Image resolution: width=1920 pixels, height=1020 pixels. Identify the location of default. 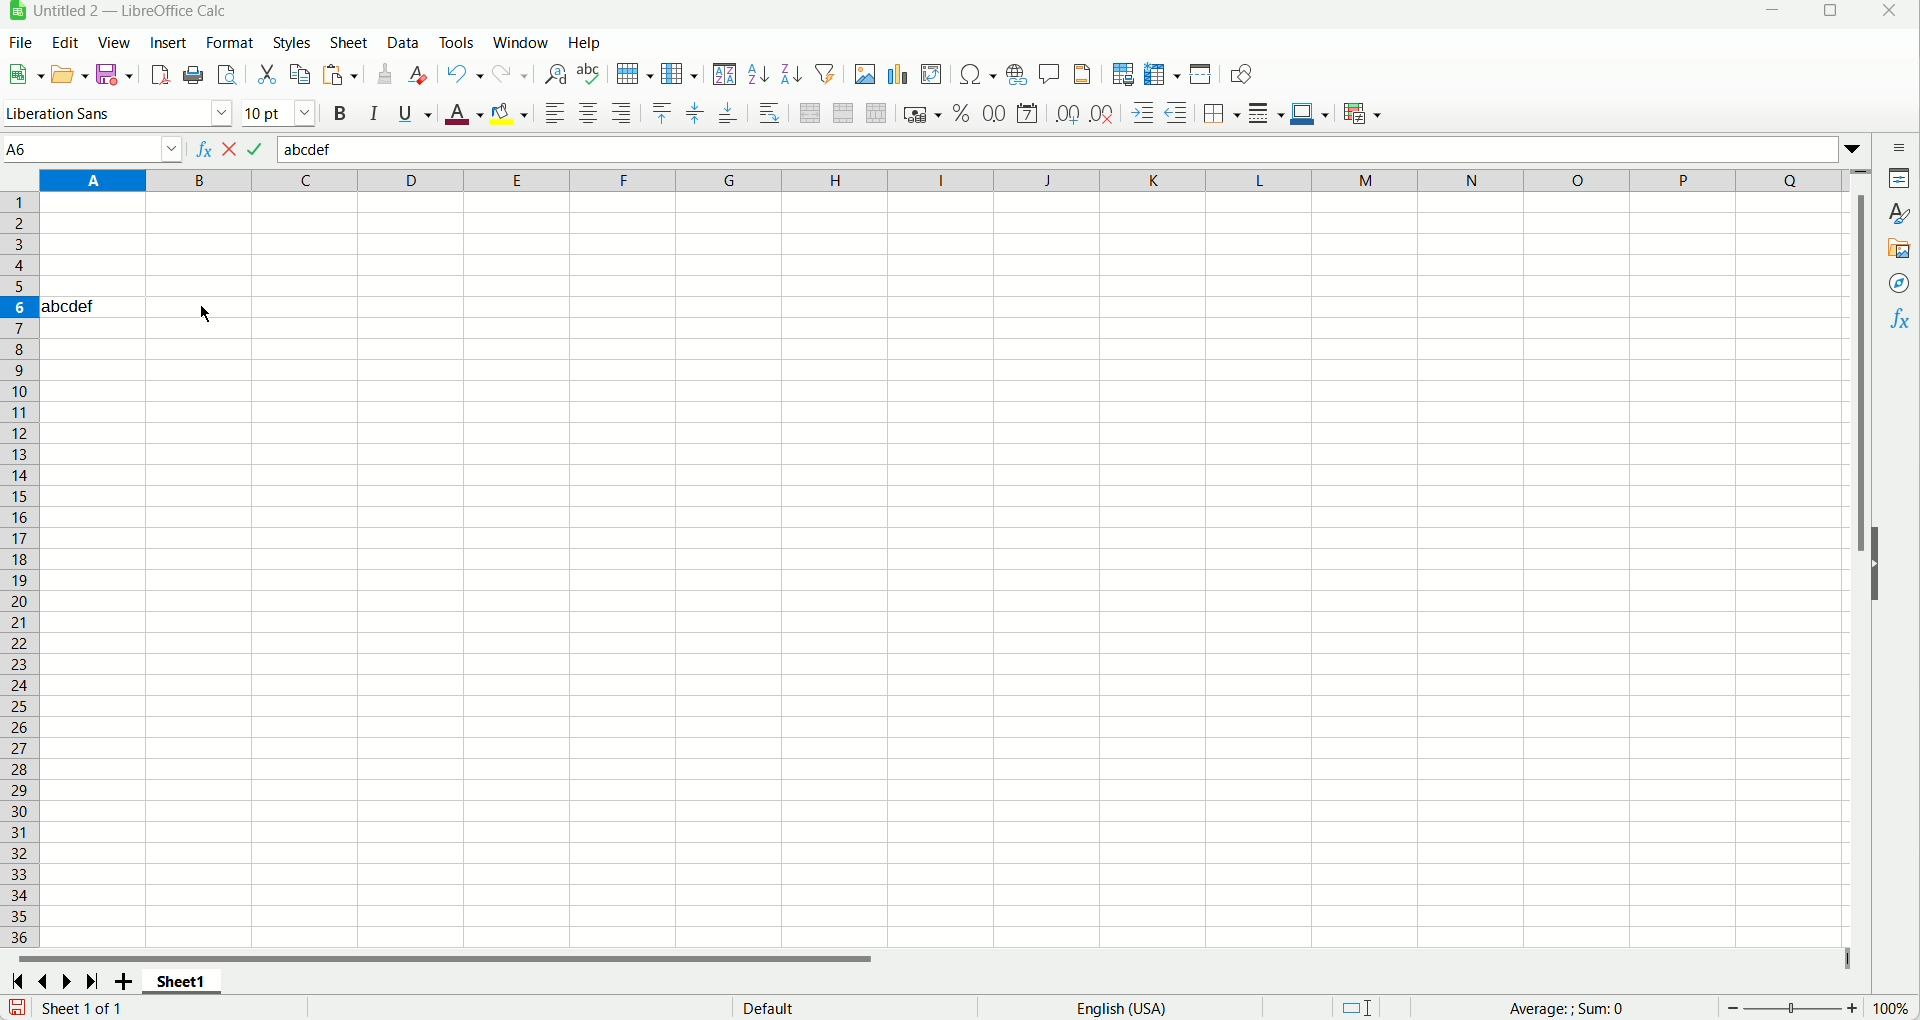
(767, 1007).